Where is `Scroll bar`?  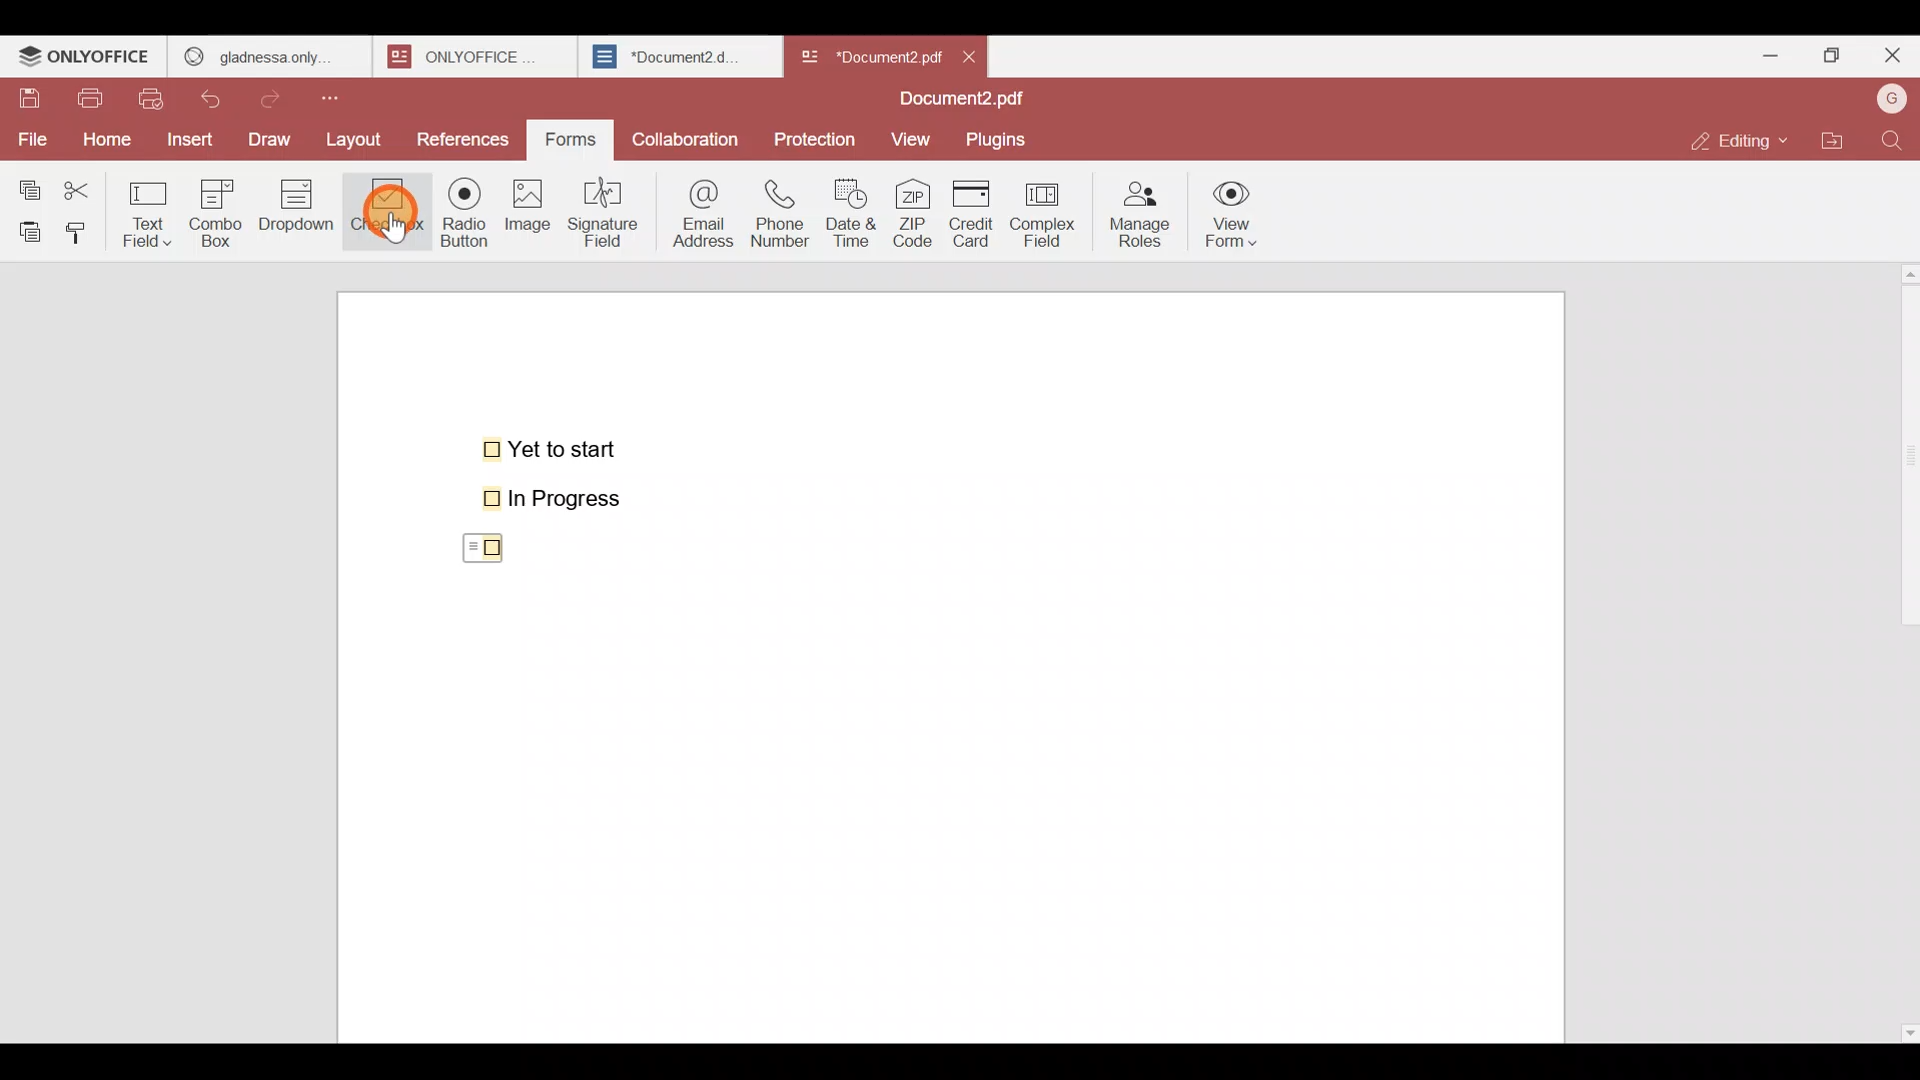
Scroll bar is located at coordinates (1903, 648).